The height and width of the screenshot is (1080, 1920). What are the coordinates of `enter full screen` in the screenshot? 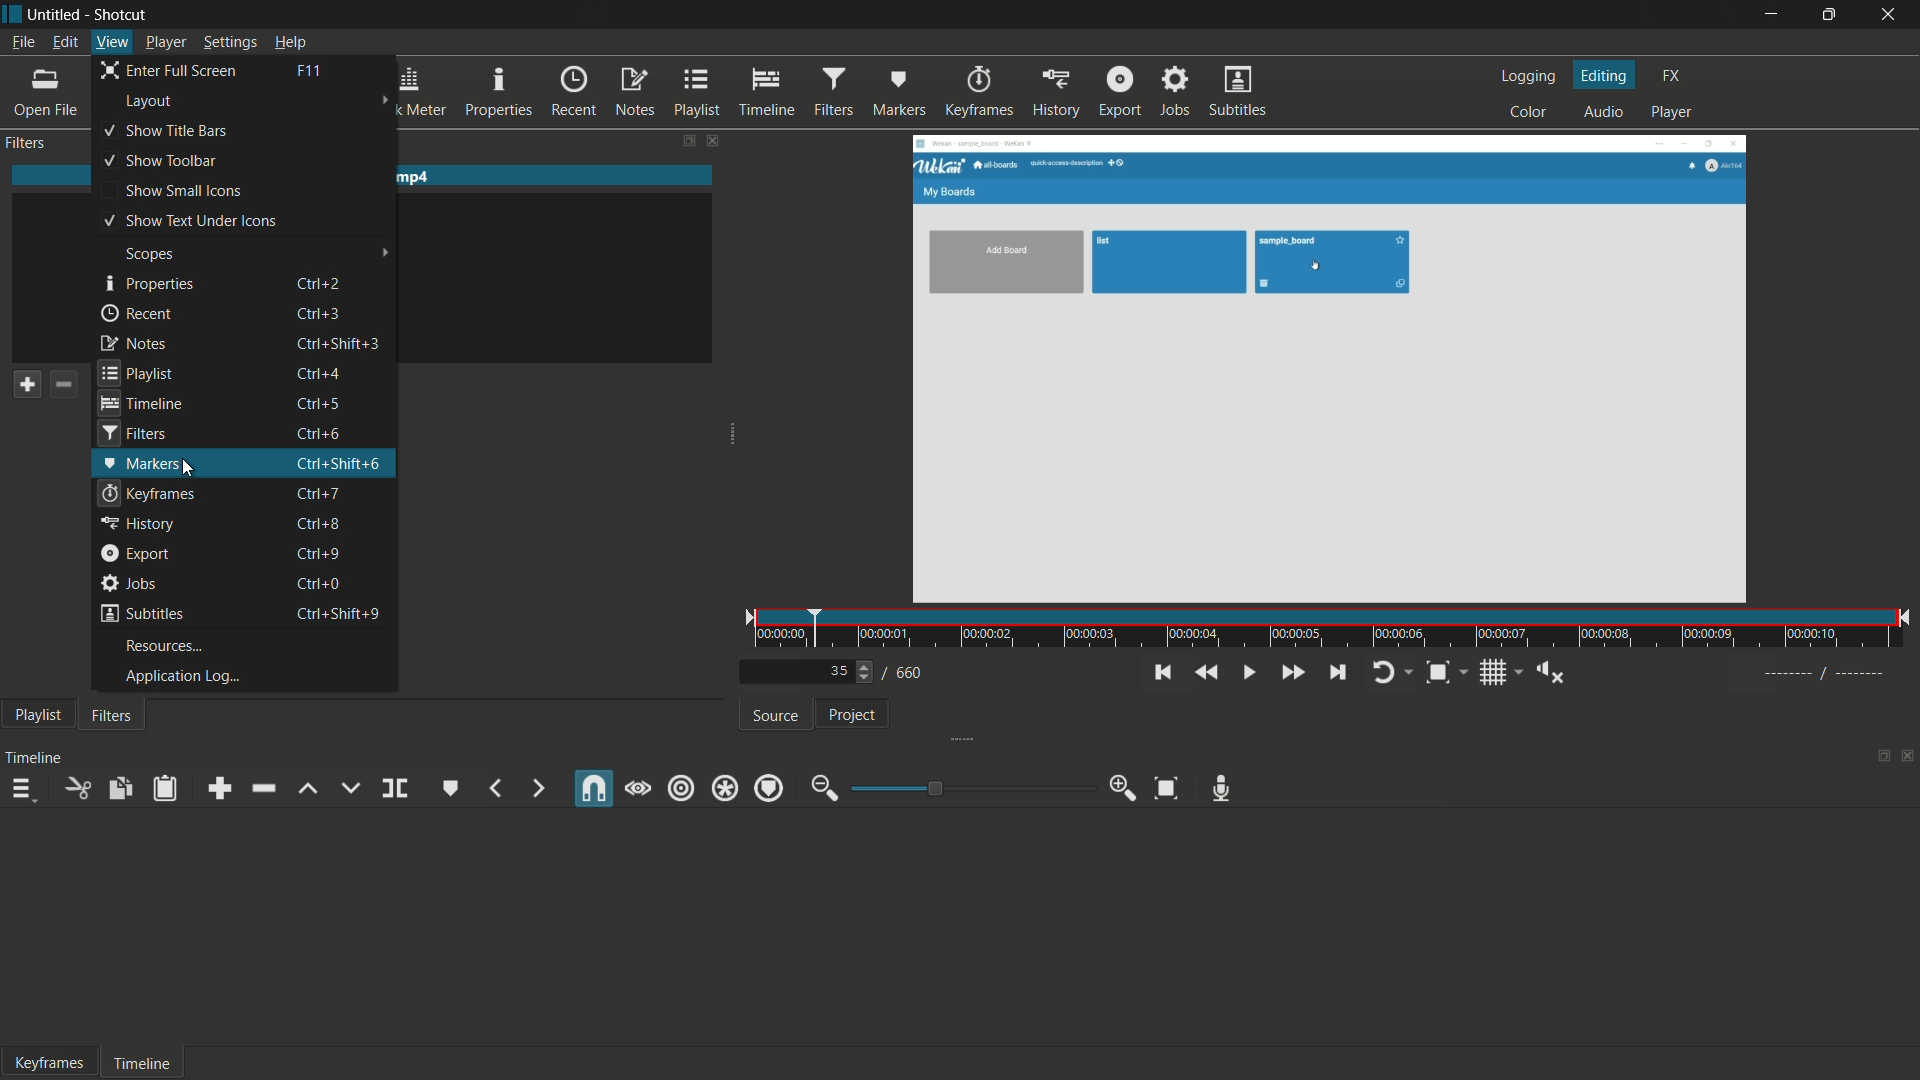 It's located at (166, 70).